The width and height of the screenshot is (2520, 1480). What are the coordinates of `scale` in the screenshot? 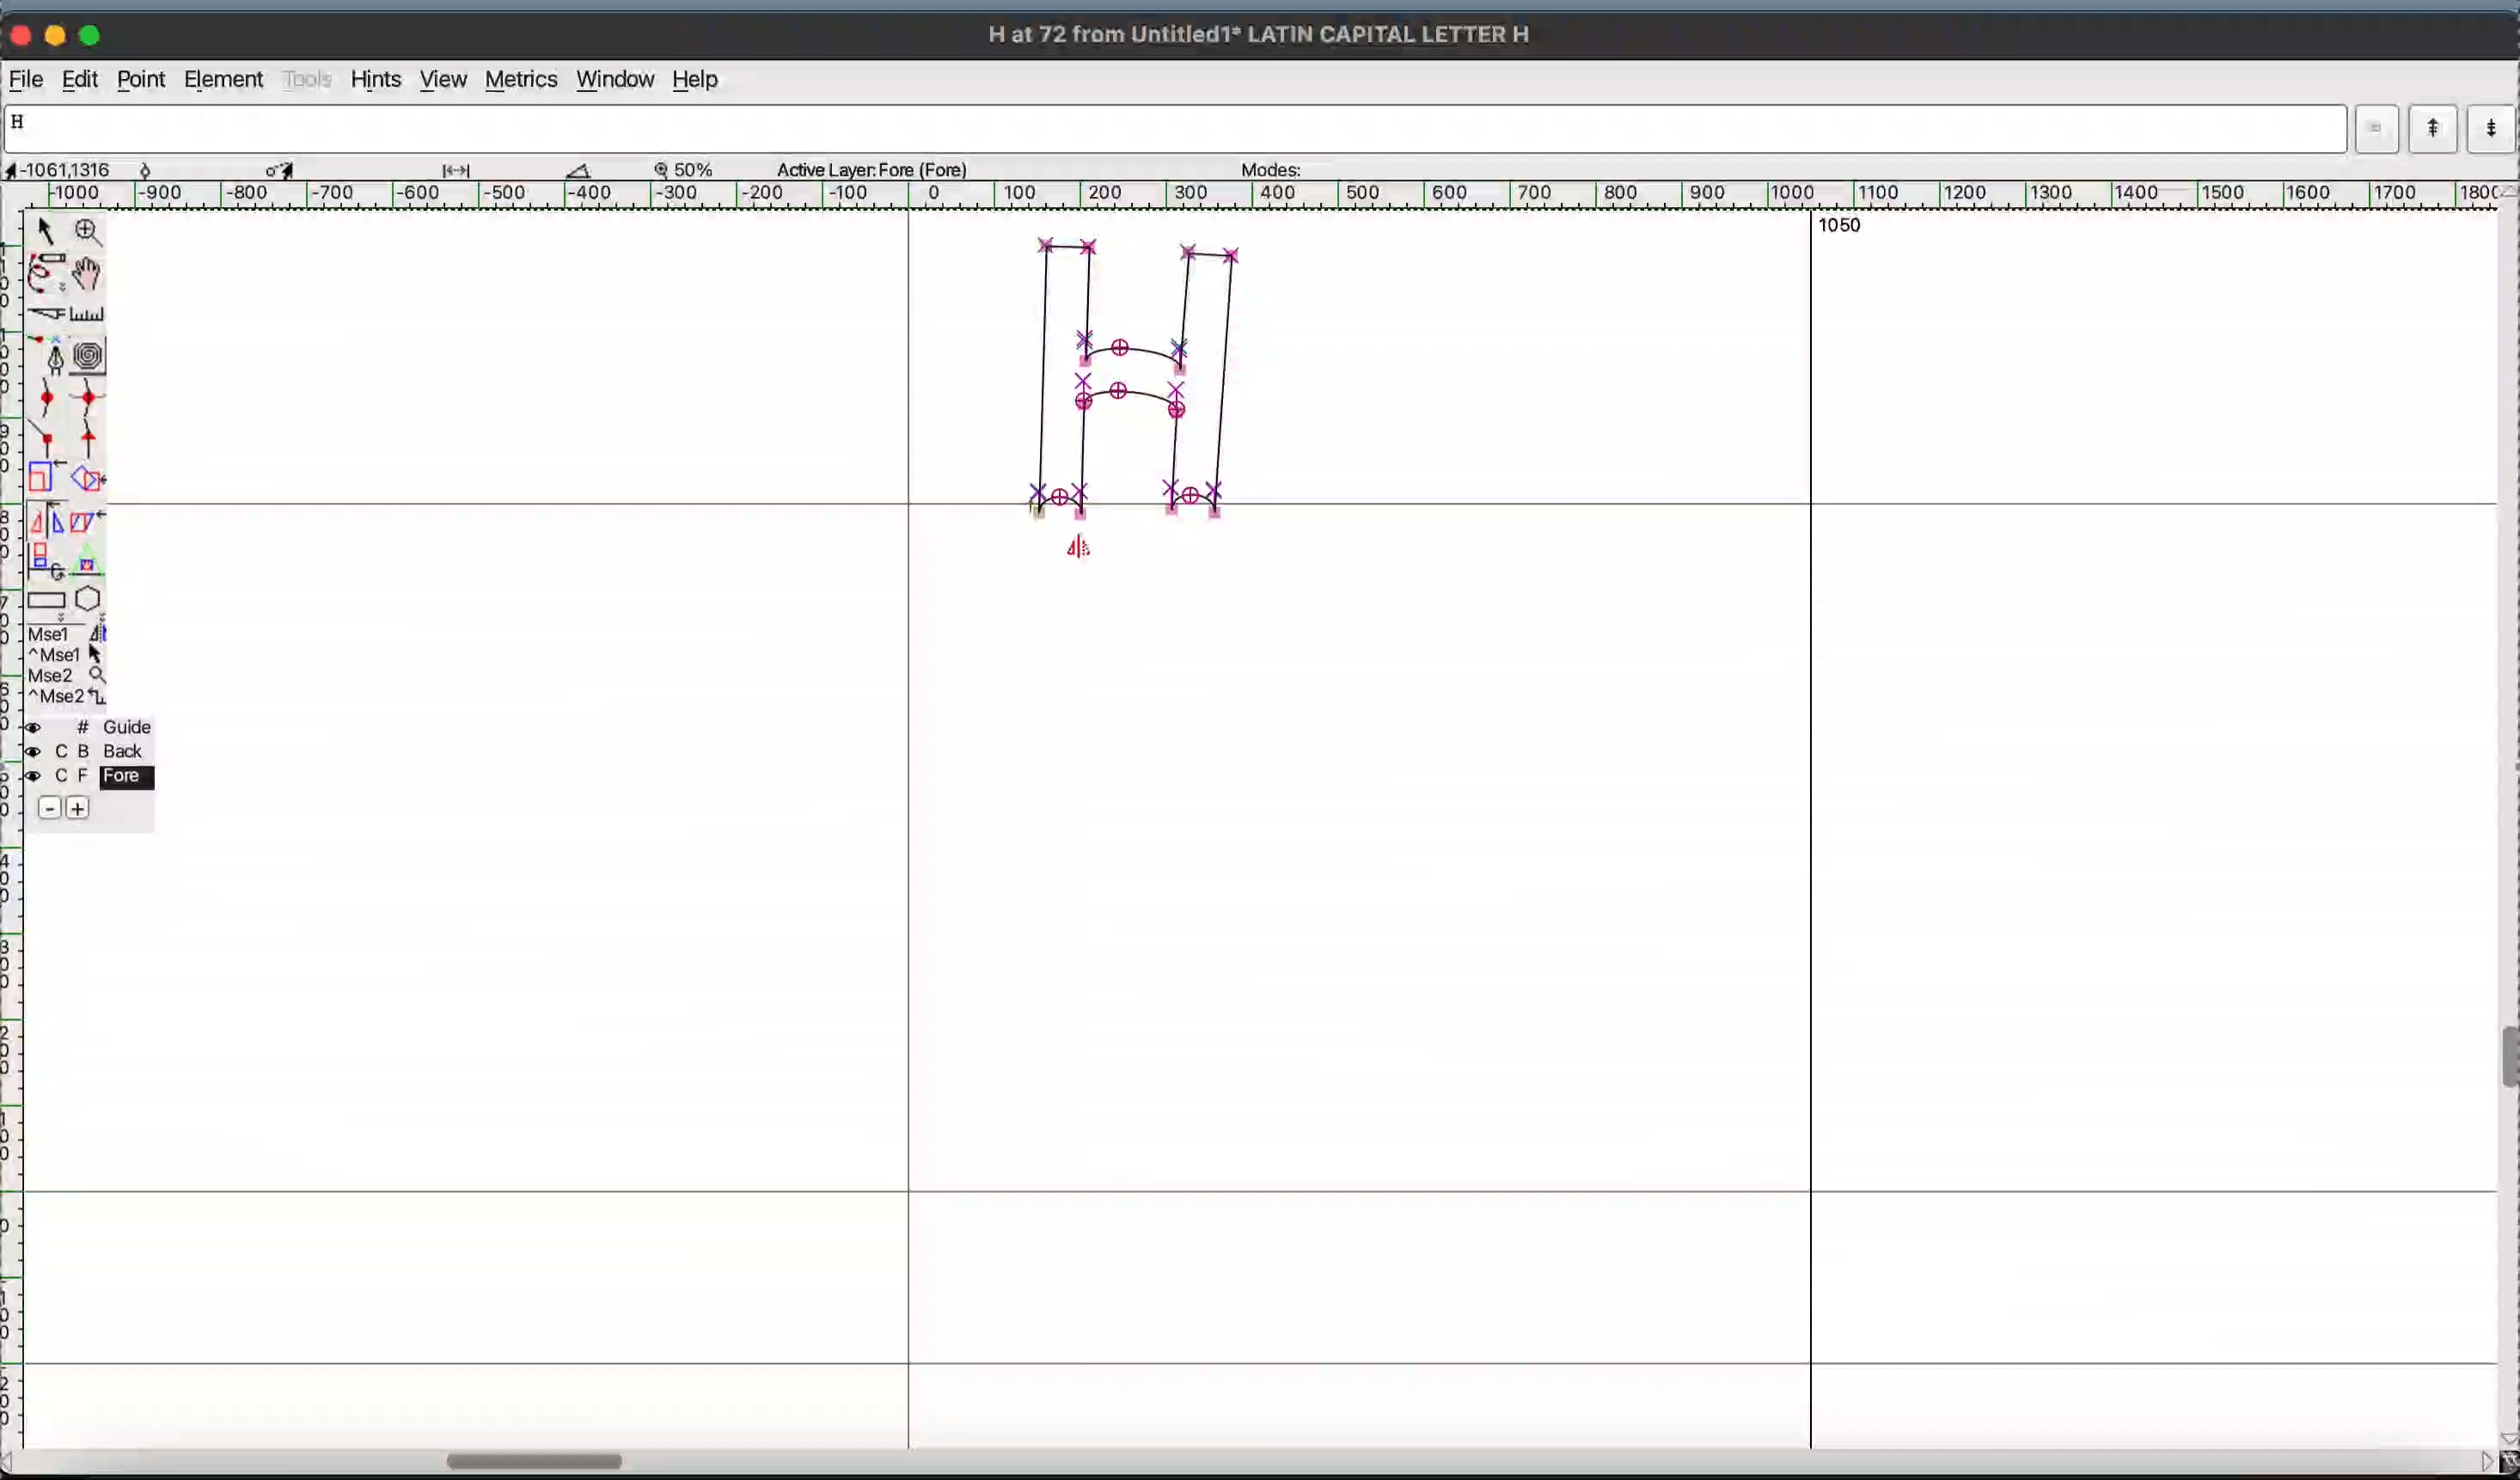 It's located at (45, 477).